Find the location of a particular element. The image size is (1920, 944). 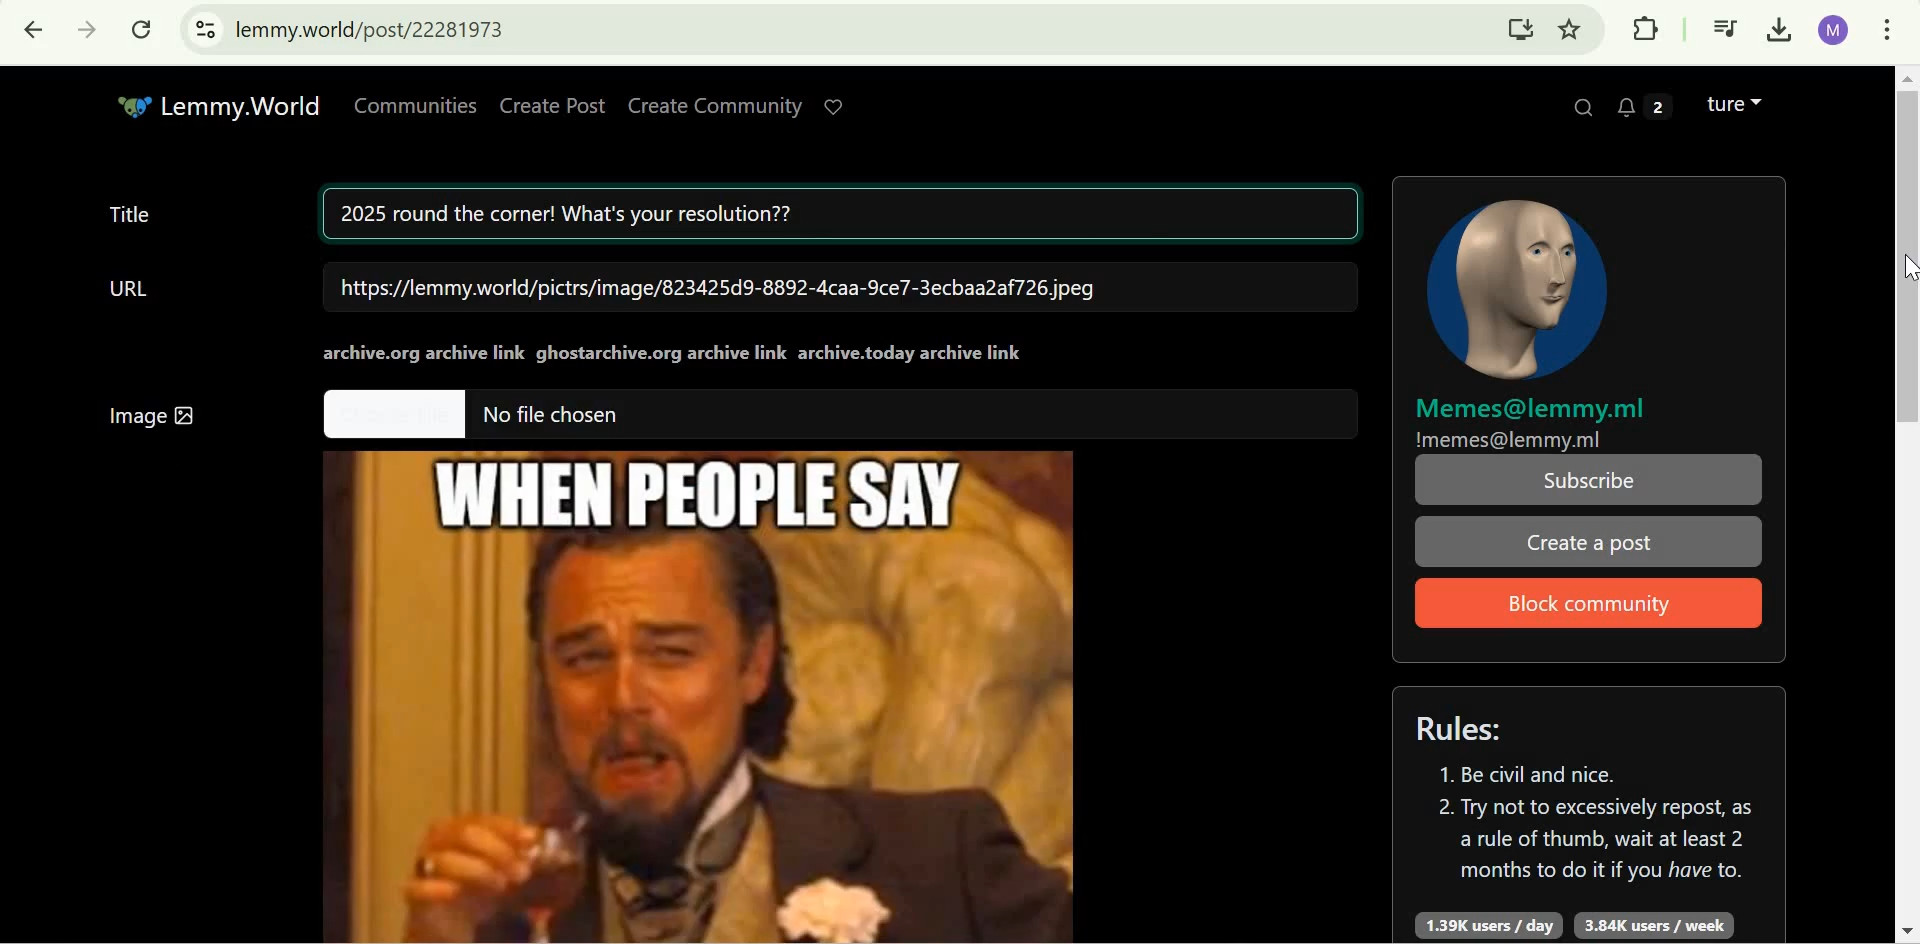

Search is located at coordinates (1584, 105).